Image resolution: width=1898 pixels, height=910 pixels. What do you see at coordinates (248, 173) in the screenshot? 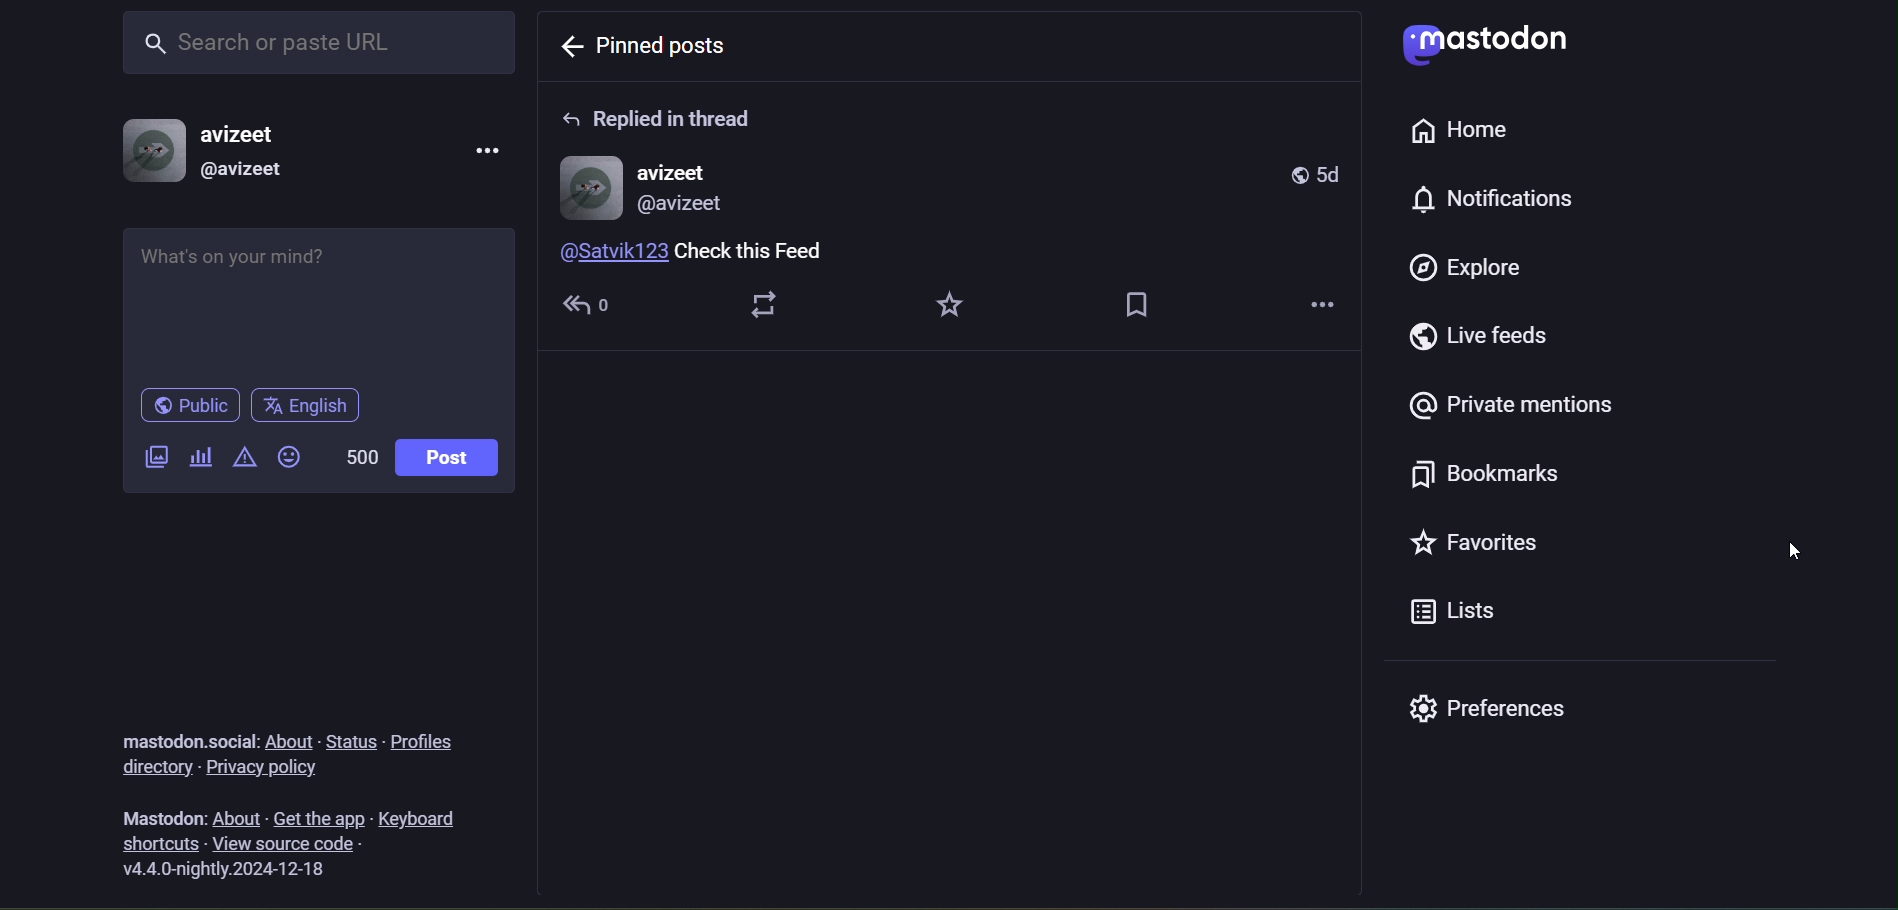
I see `@username` at bounding box center [248, 173].